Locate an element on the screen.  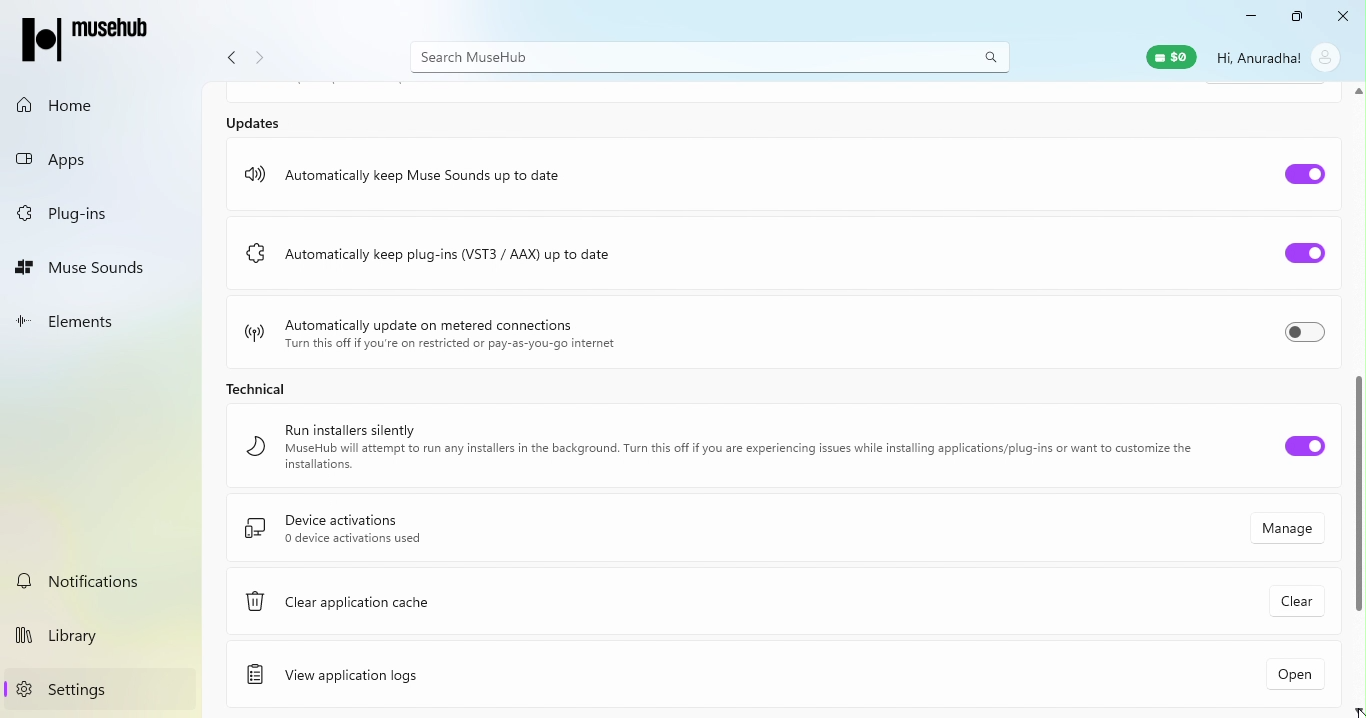
account is located at coordinates (1327, 57).